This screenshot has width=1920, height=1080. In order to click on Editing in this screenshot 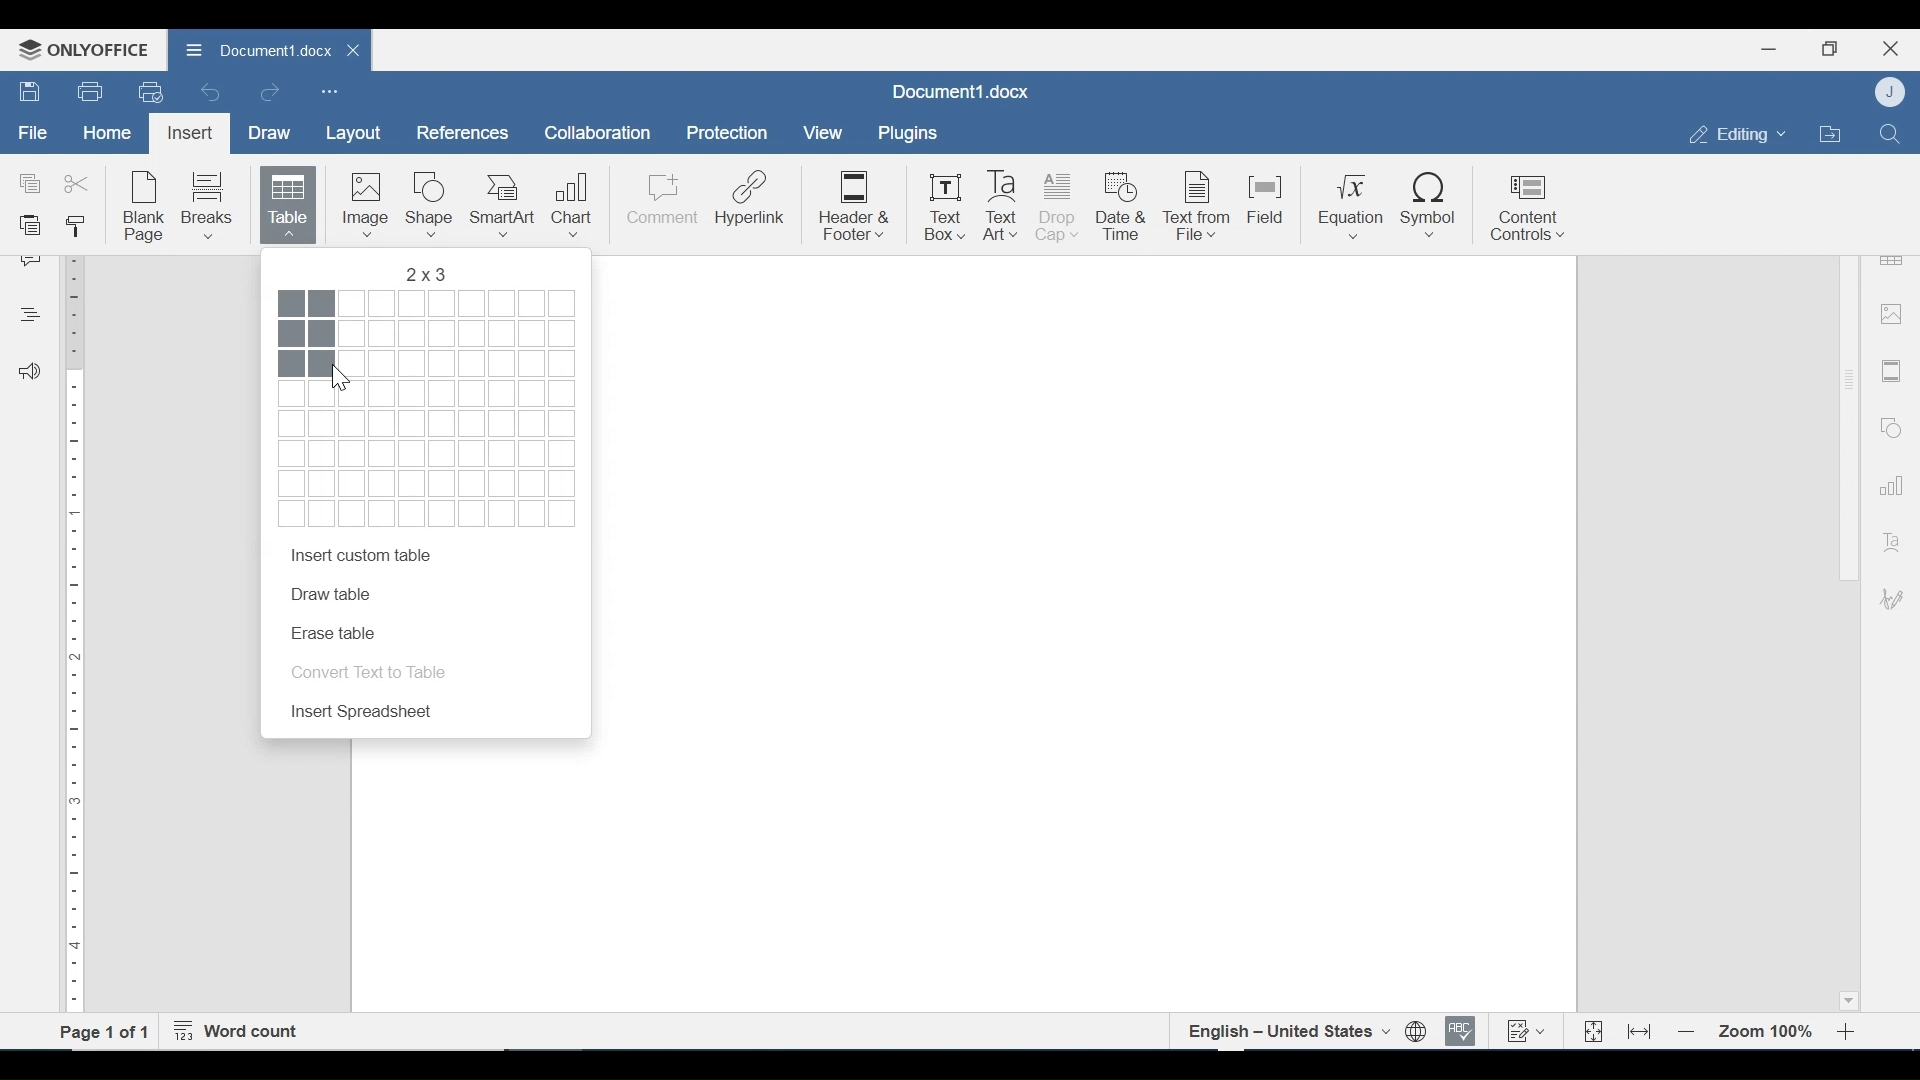, I will do `click(1732, 134)`.